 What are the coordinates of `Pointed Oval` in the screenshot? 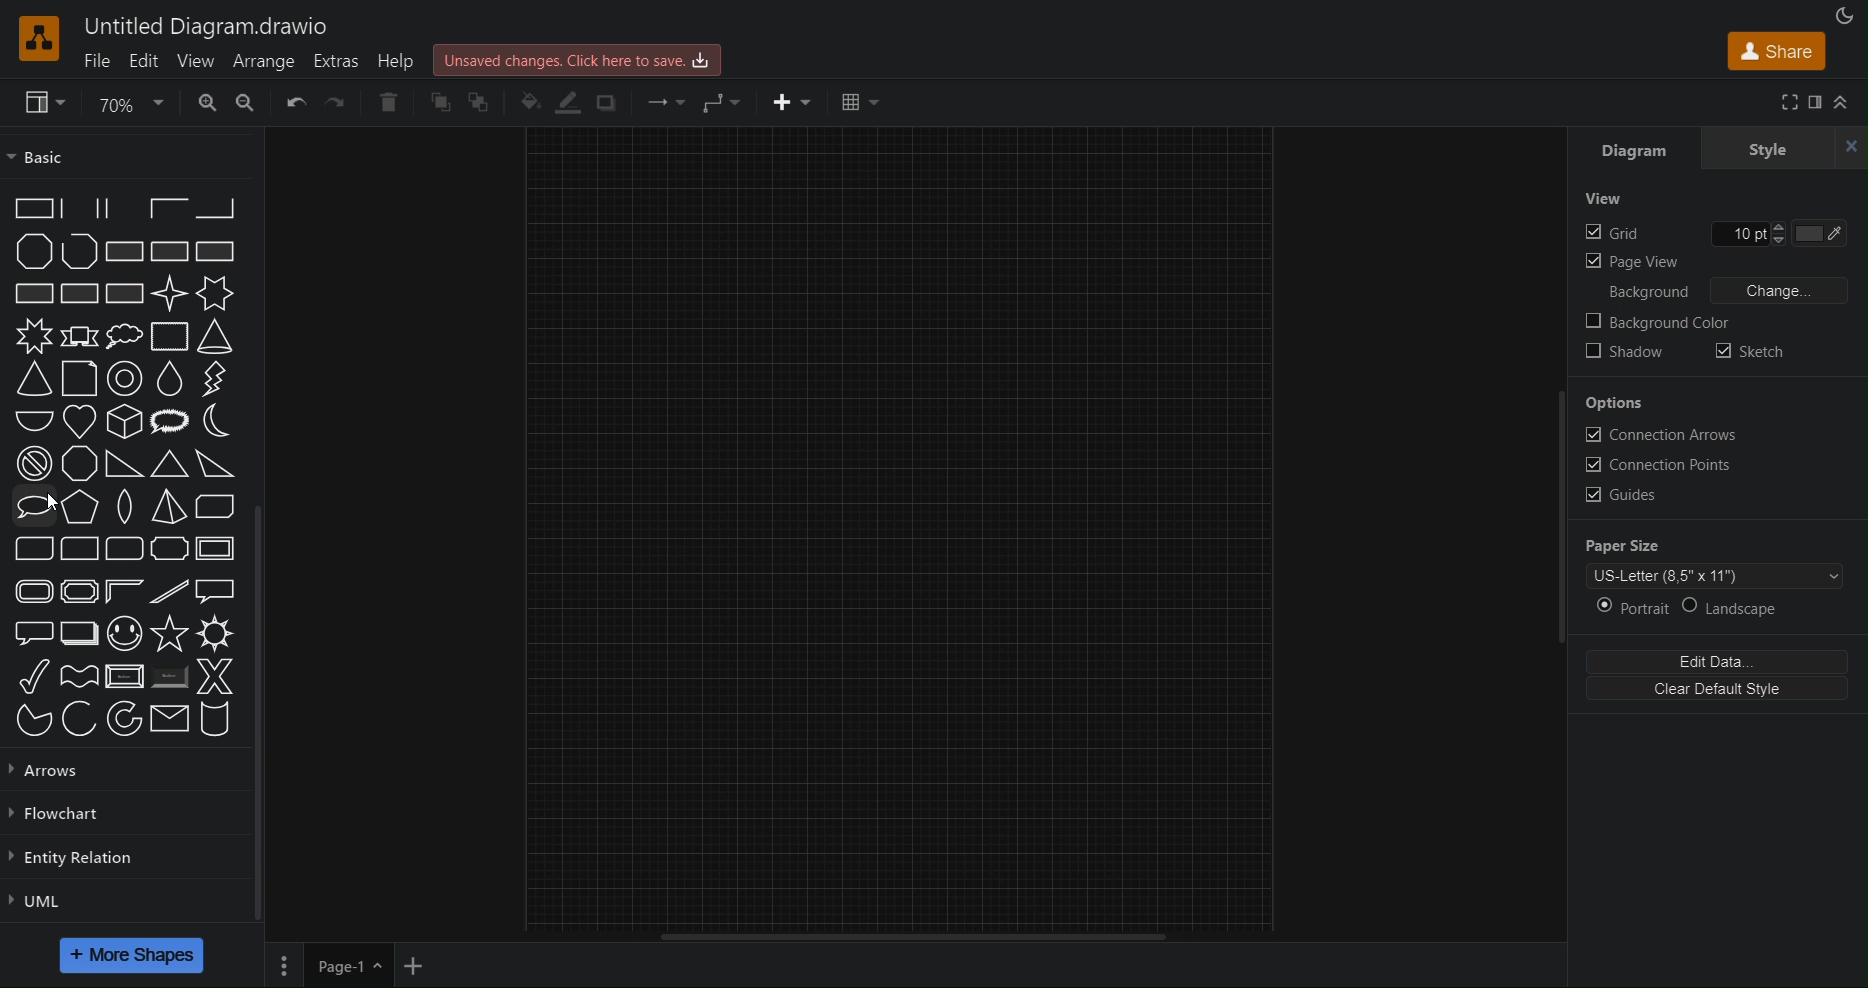 It's located at (125, 506).